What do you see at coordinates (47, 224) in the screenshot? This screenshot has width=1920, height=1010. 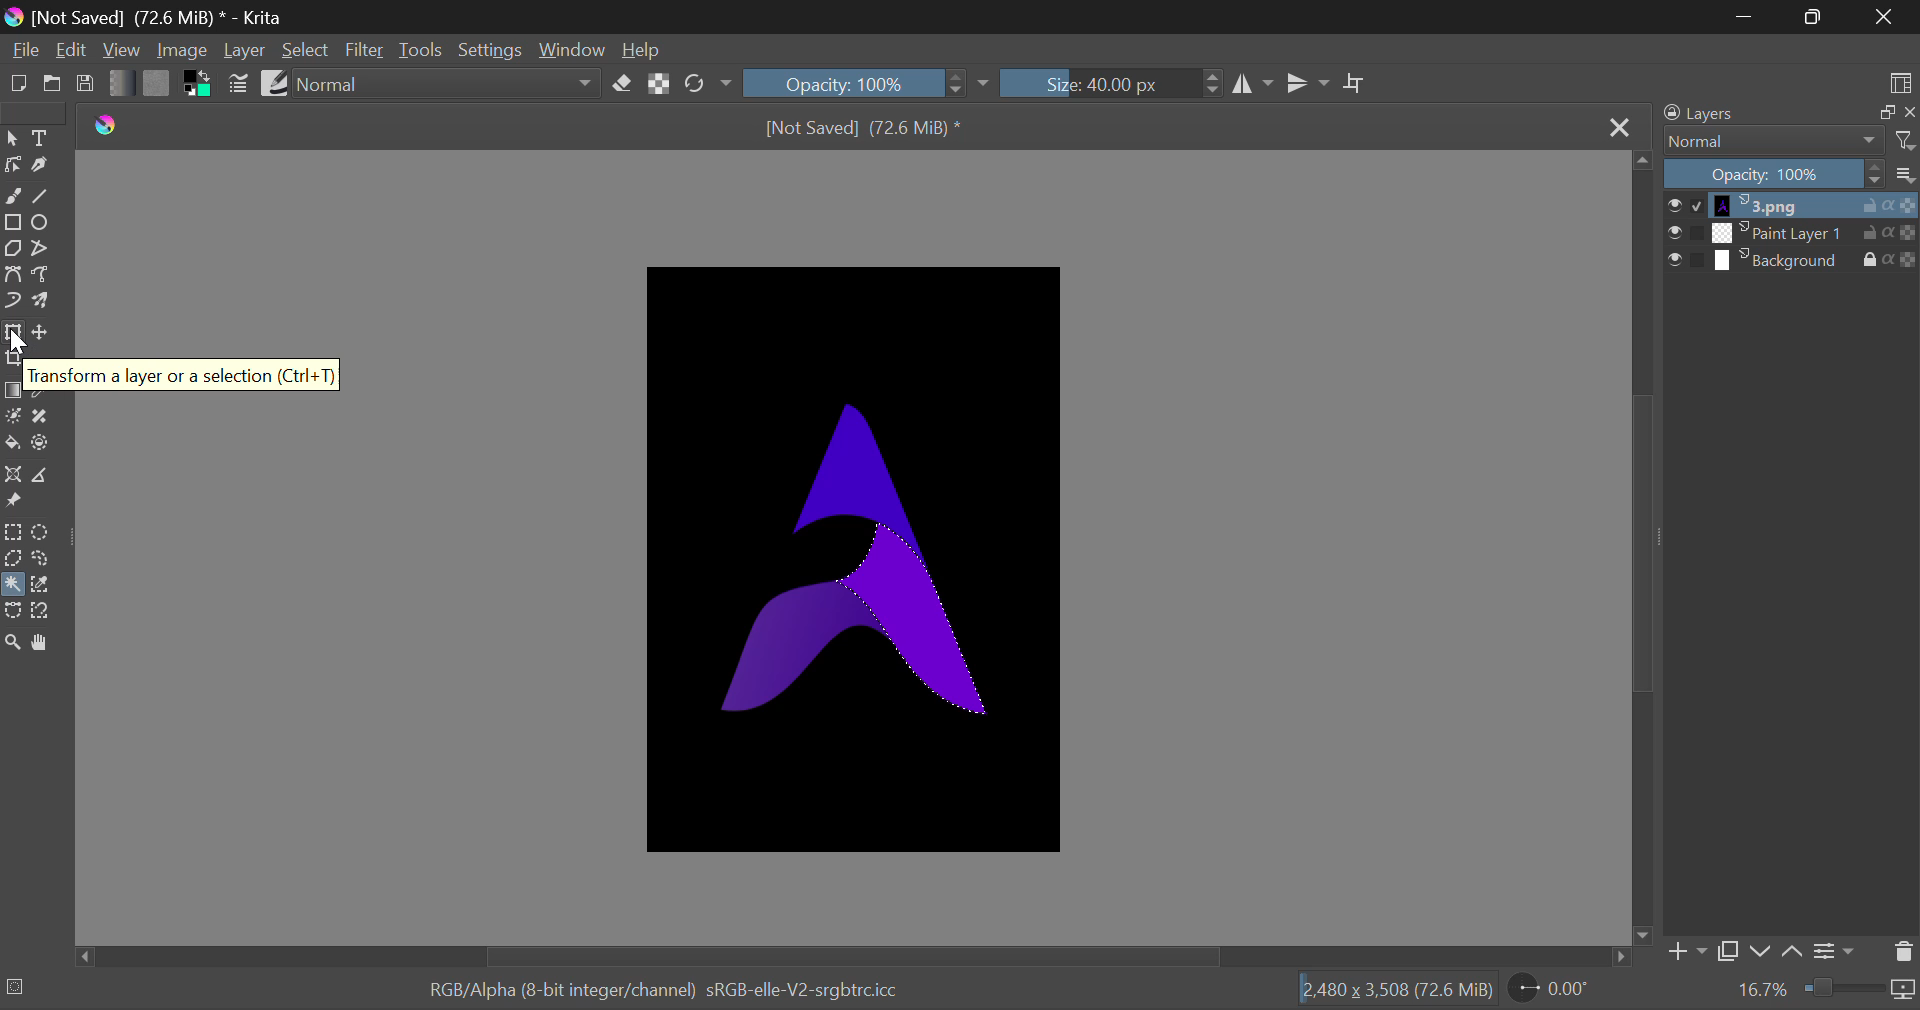 I see `Elipses` at bounding box center [47, 224].